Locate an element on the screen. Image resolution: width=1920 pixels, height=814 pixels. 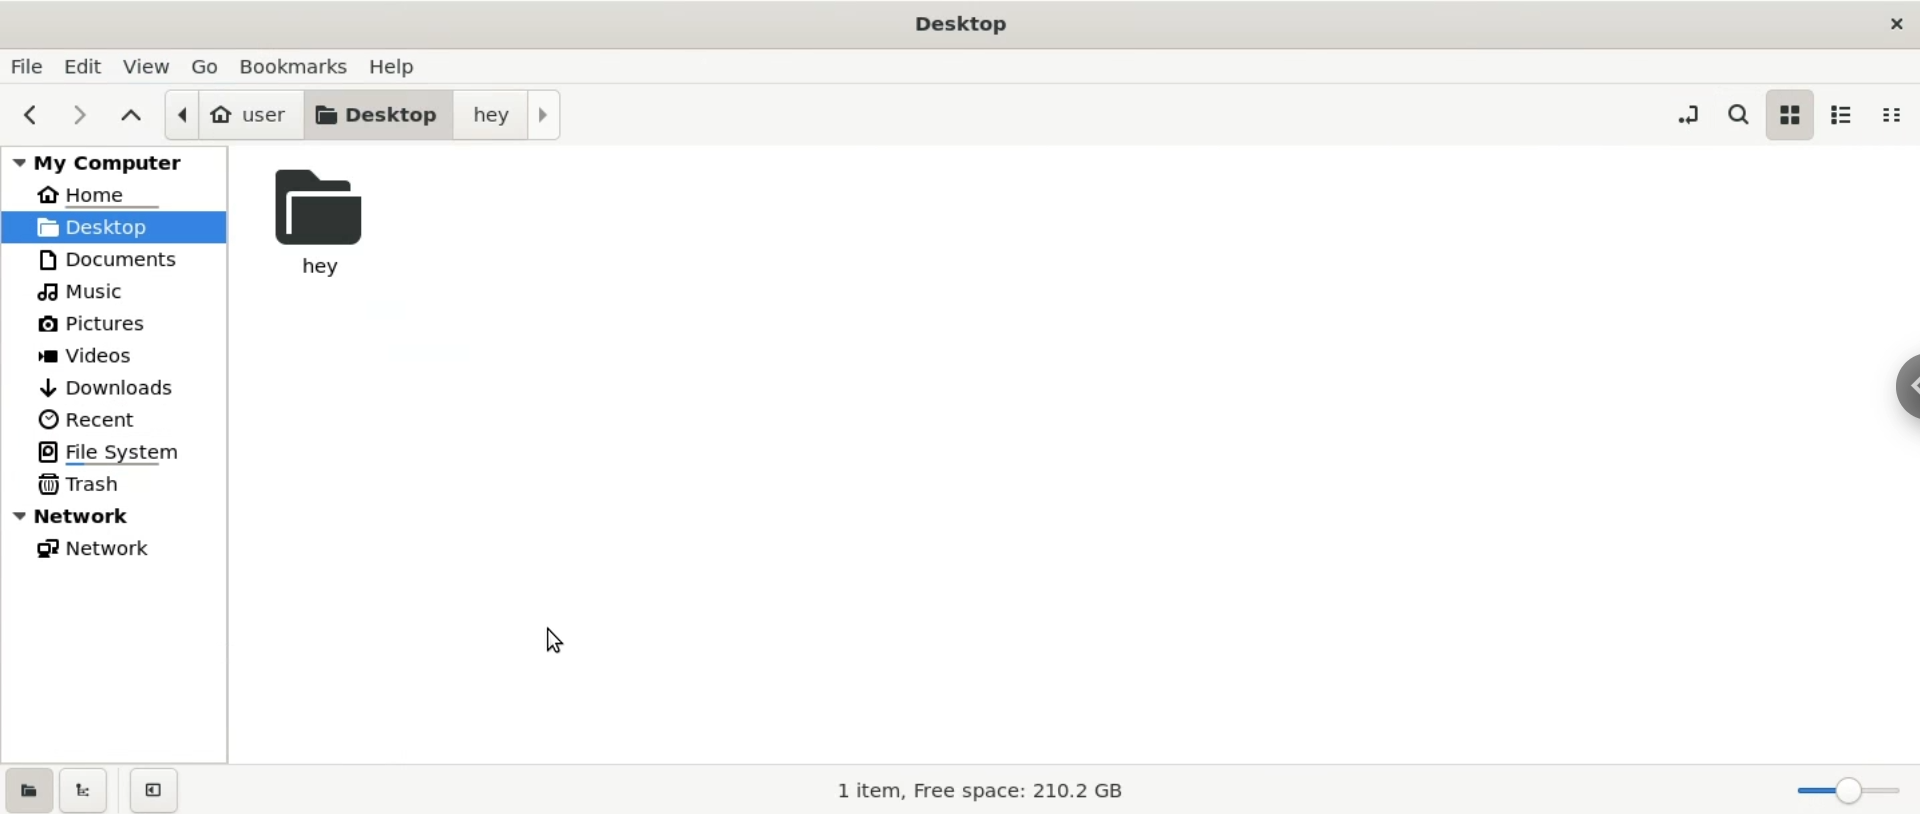
hey is located at coordinates (321, 226).